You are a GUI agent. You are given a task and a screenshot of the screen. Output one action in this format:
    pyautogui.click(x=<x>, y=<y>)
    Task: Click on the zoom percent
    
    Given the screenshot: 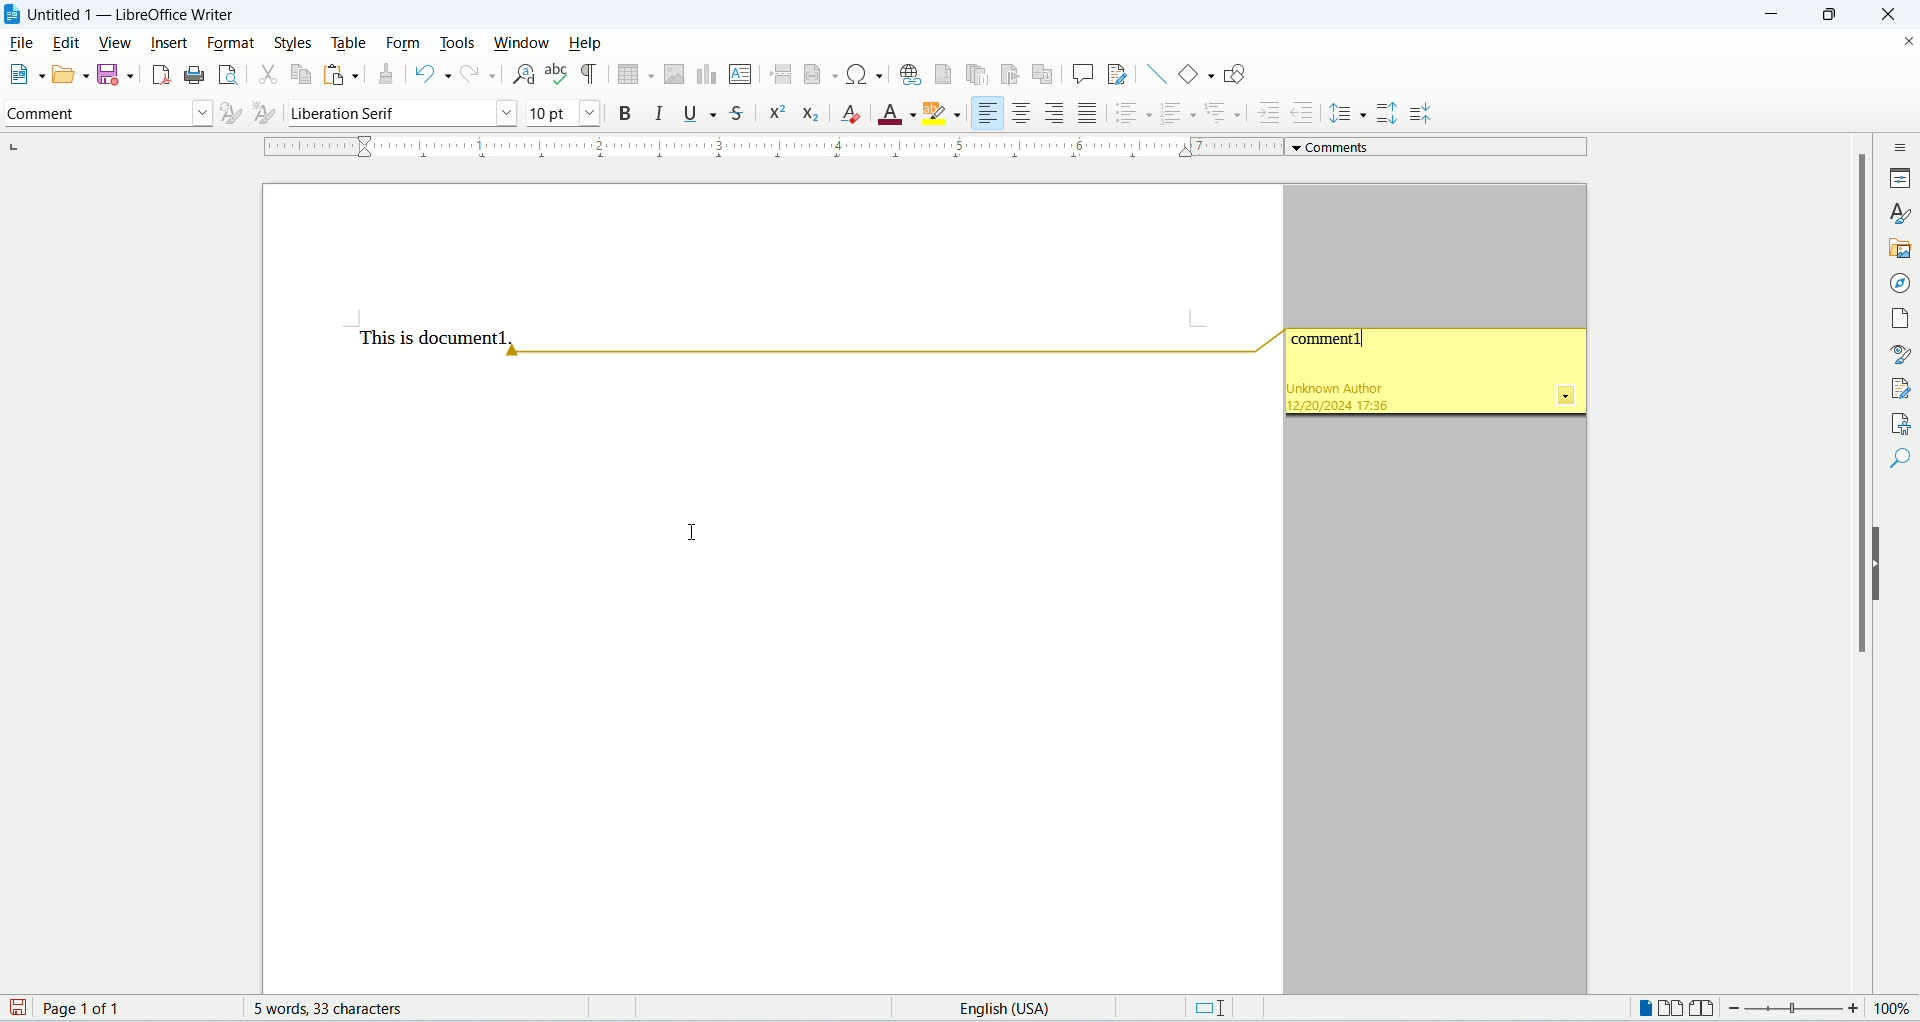 What is the action you would take?
    pyautogui.click(x=1897, y=1007)
    